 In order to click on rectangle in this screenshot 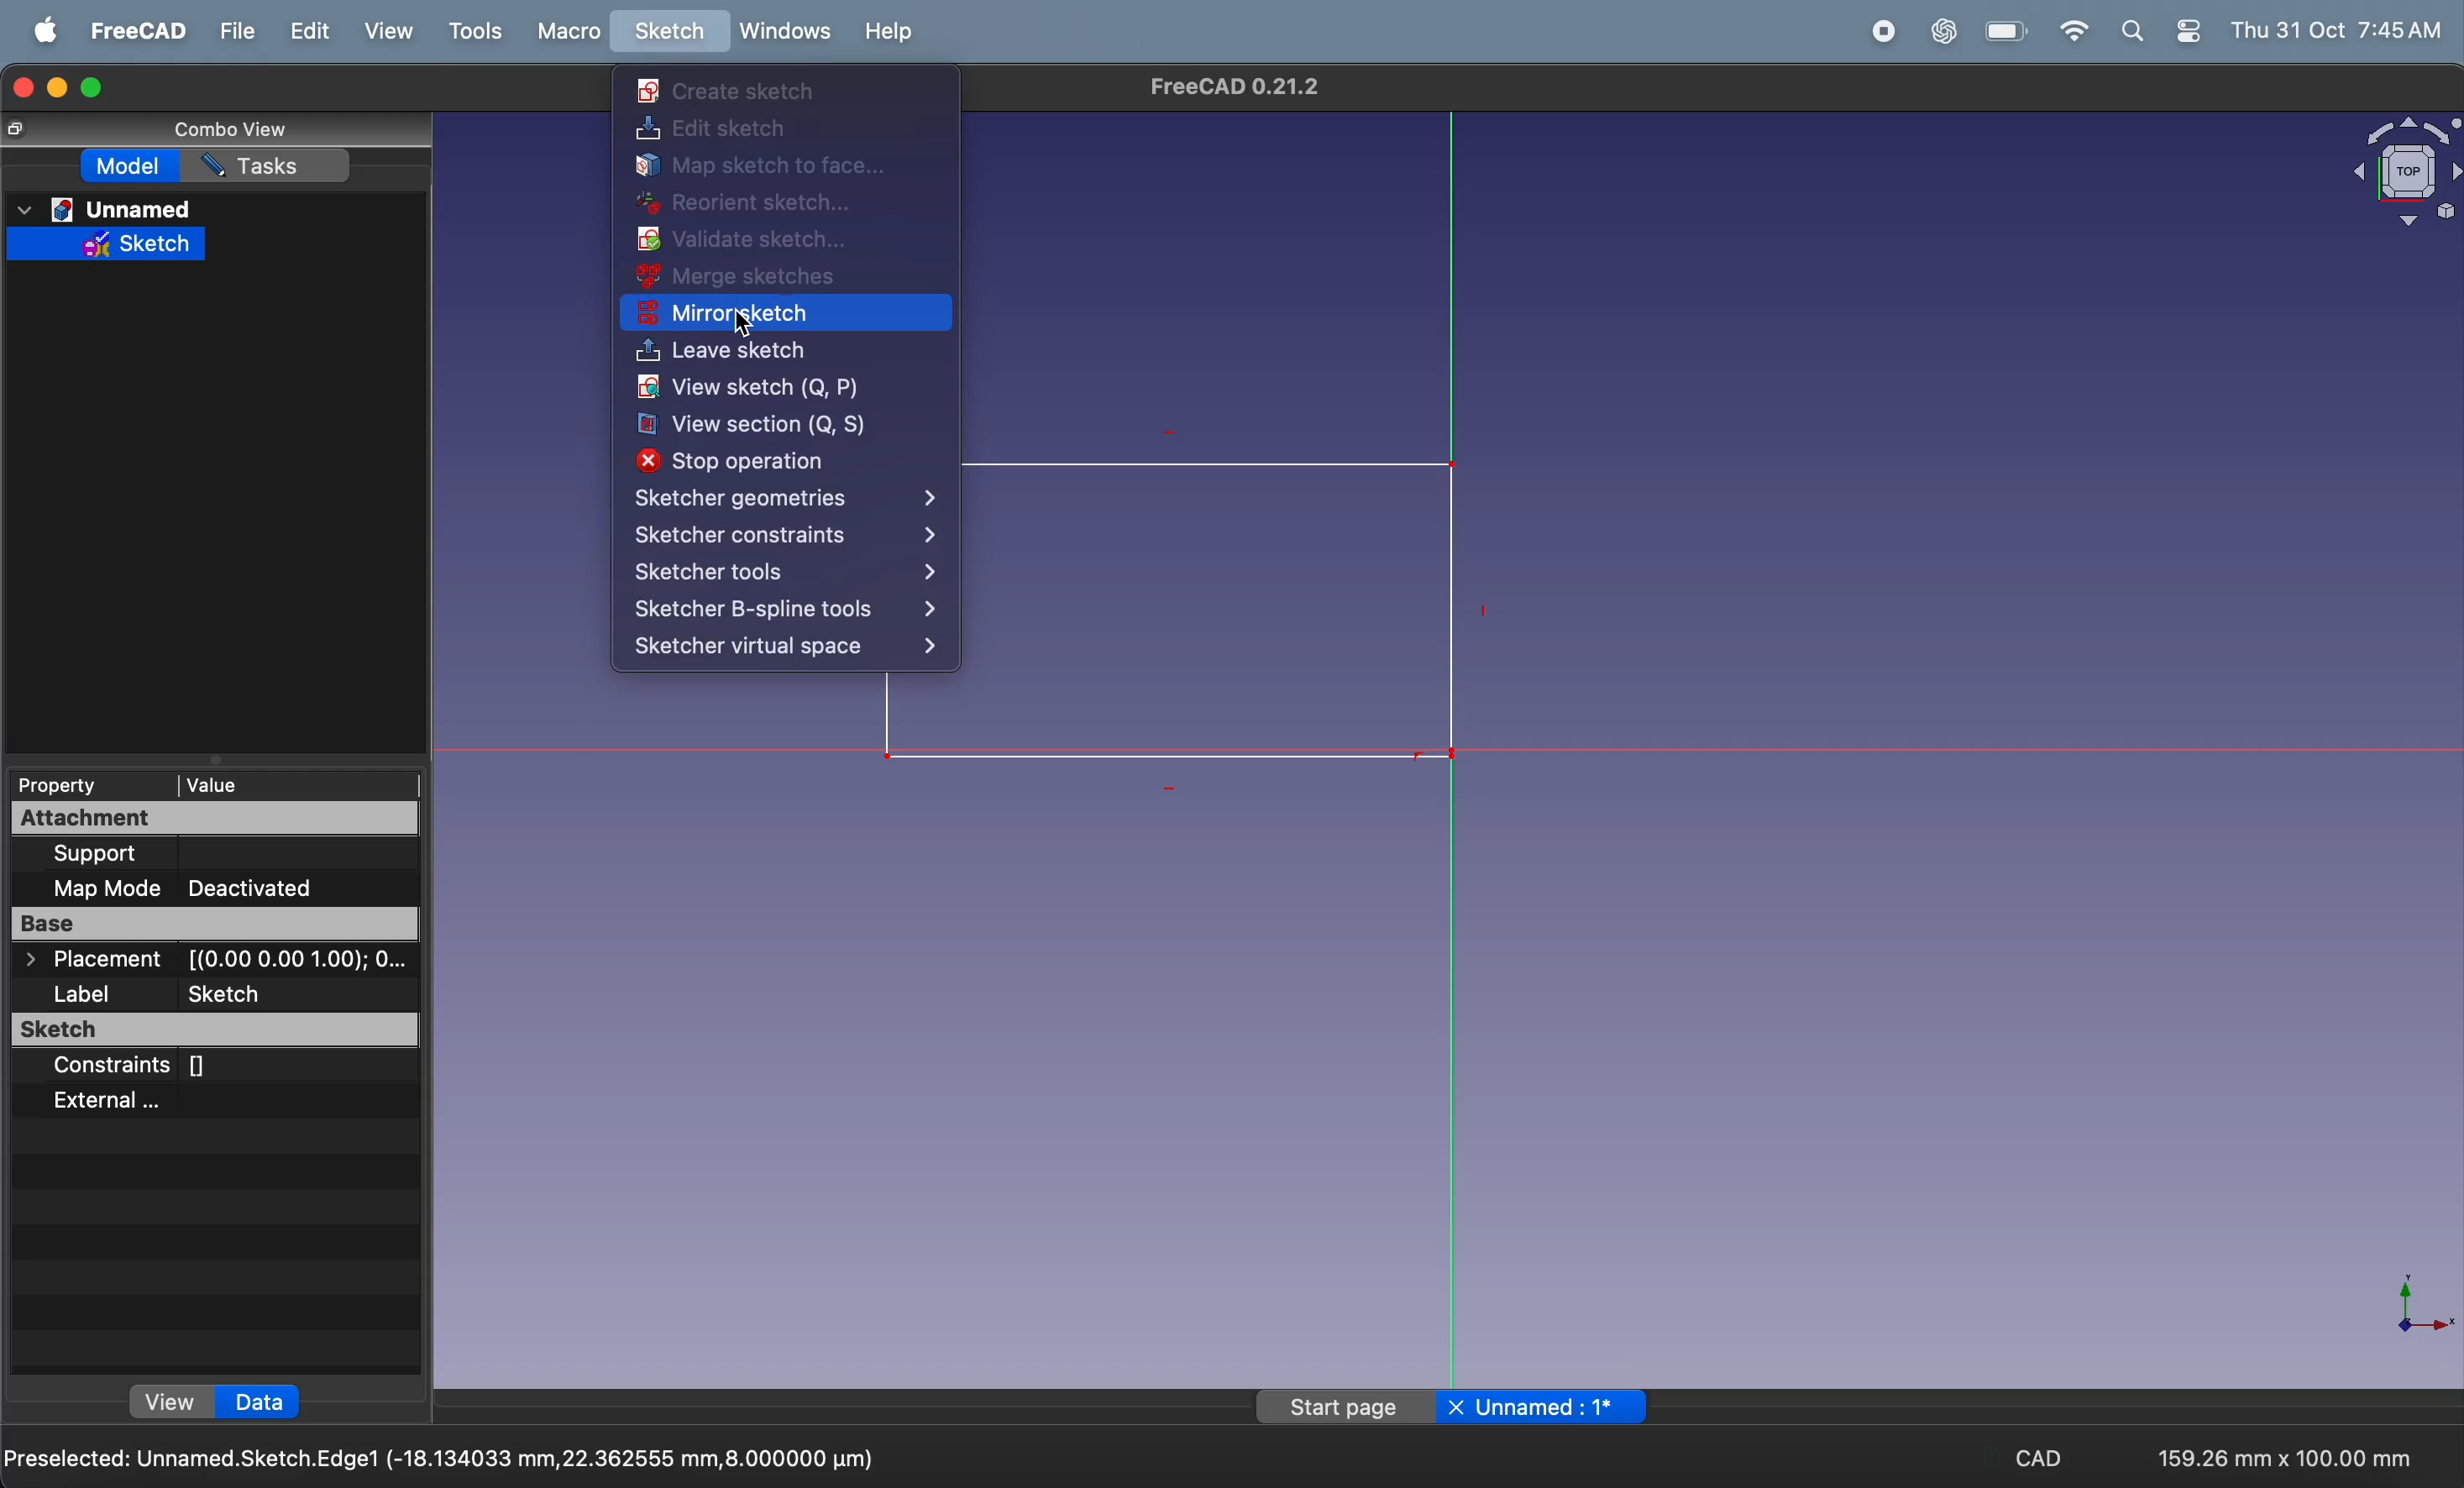, I will do `click(1220, 613)`.